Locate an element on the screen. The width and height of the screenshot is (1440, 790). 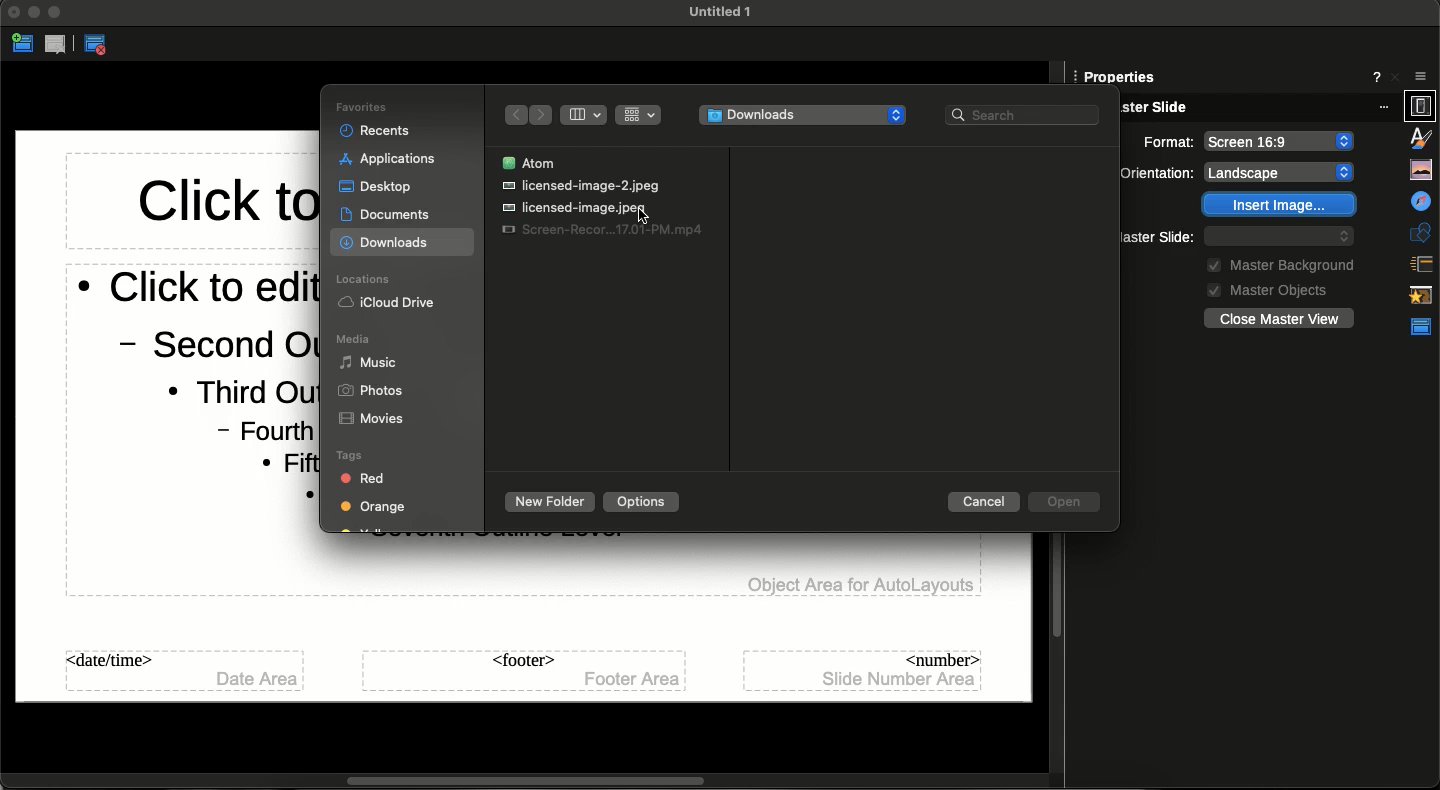
Applications is located at coordinates (385, 159).